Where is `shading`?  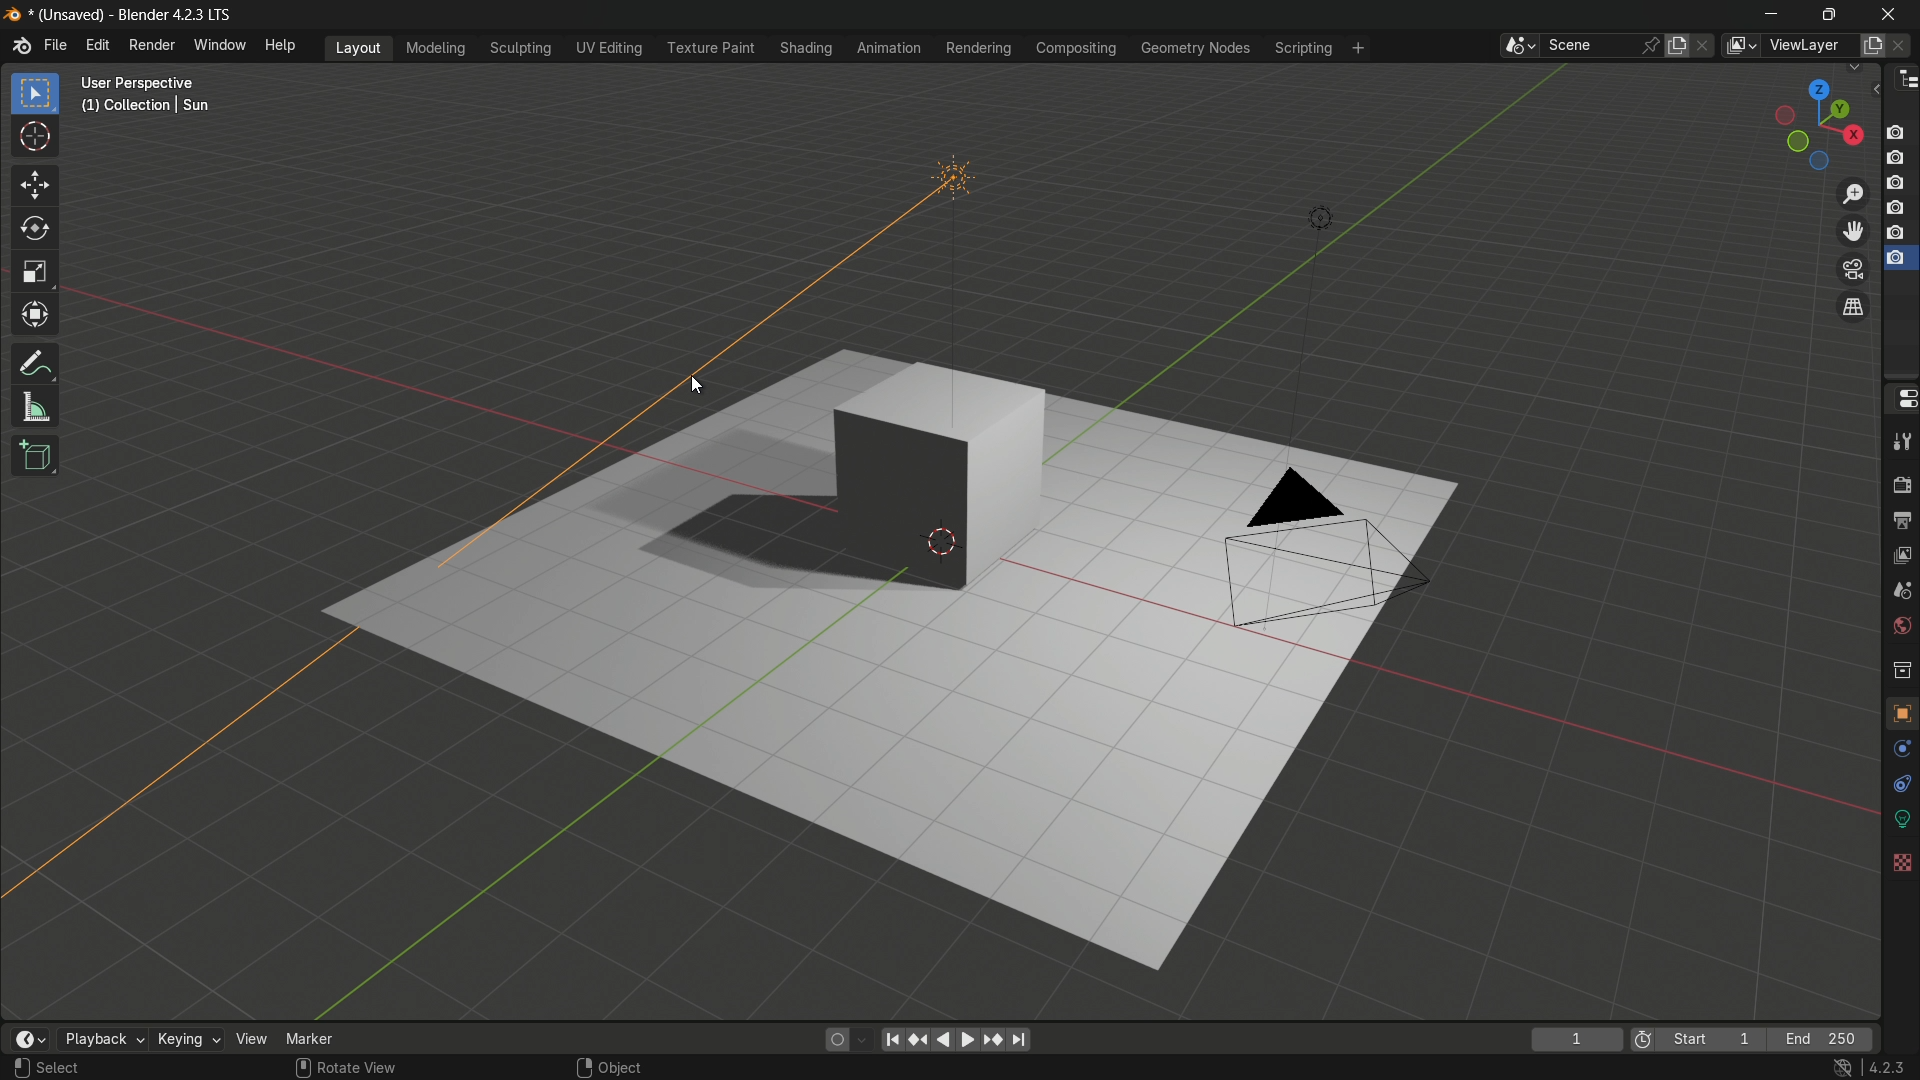 shading is located at coordinates (810, 47).